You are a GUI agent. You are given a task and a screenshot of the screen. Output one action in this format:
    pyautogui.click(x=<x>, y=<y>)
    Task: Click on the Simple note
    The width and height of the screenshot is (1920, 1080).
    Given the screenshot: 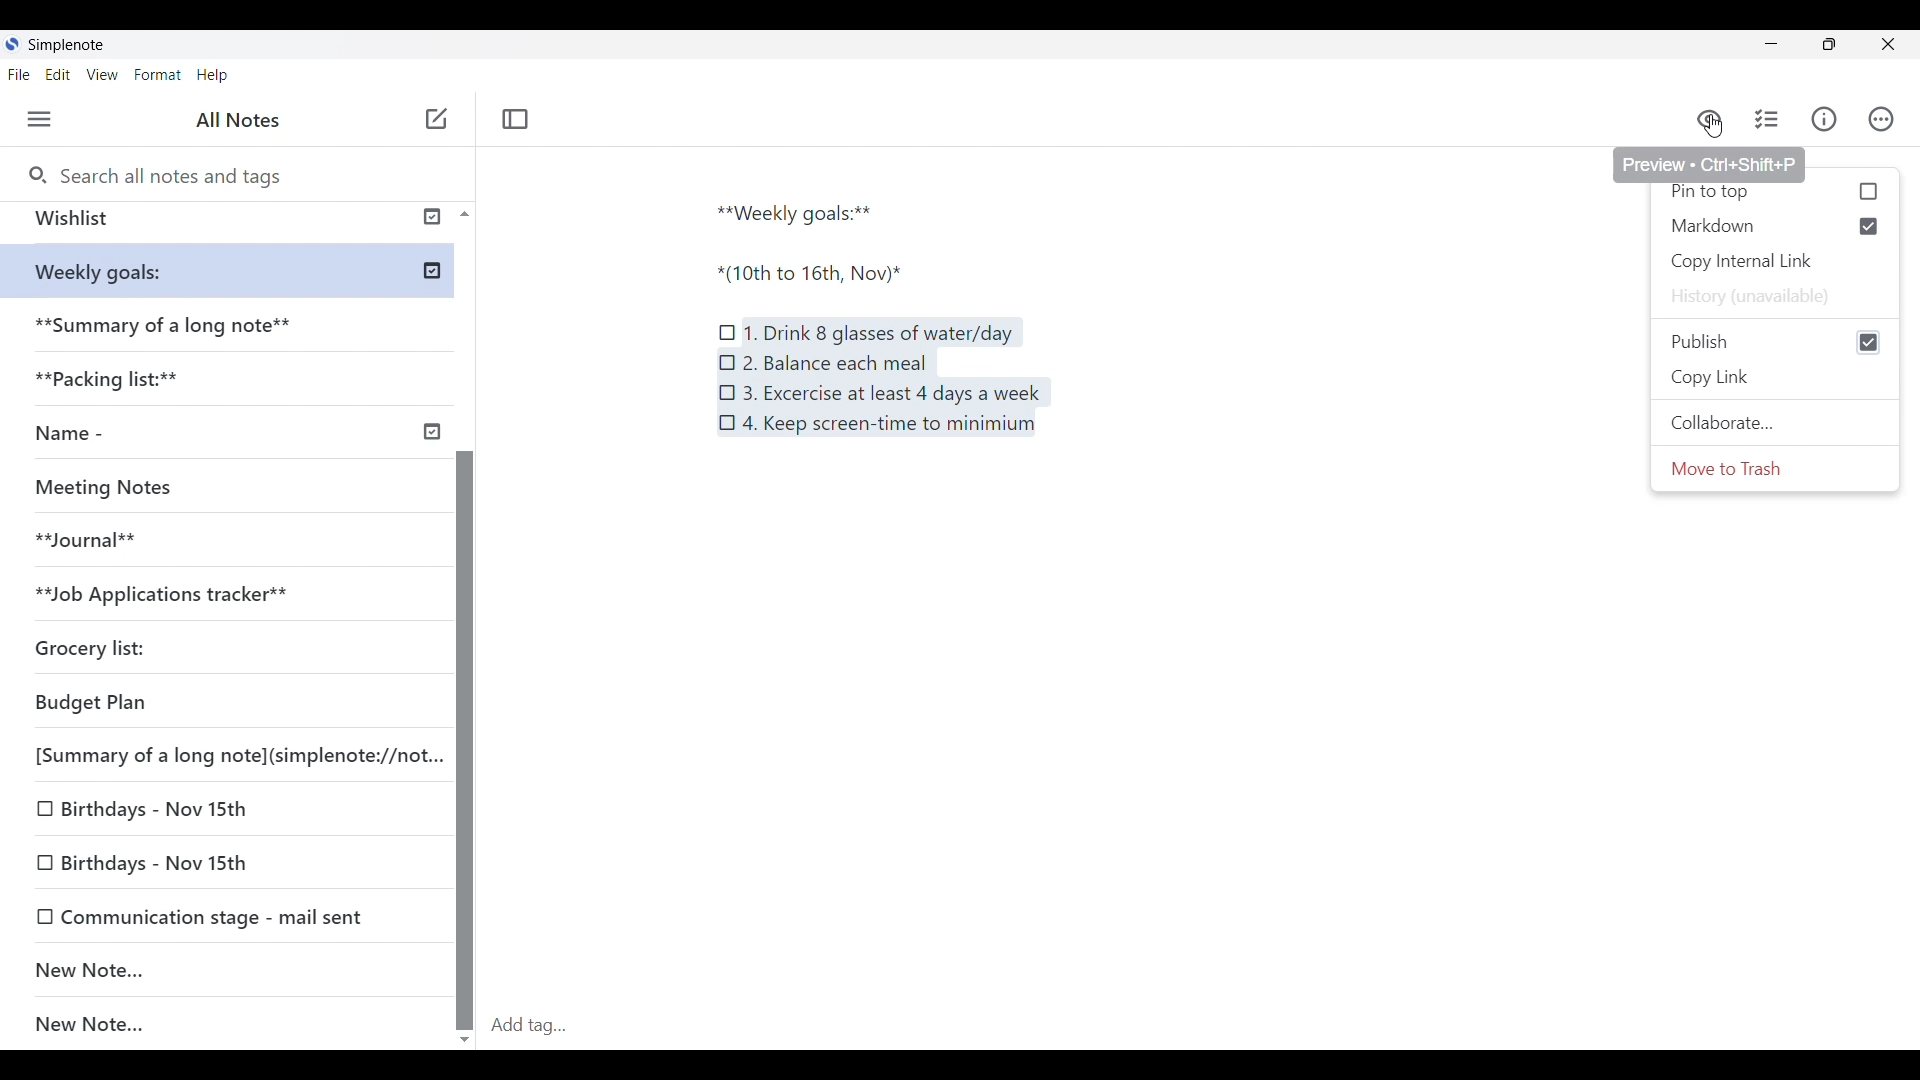 What is the action you would take?
    pyautogui.click(x=68, y=44)
    